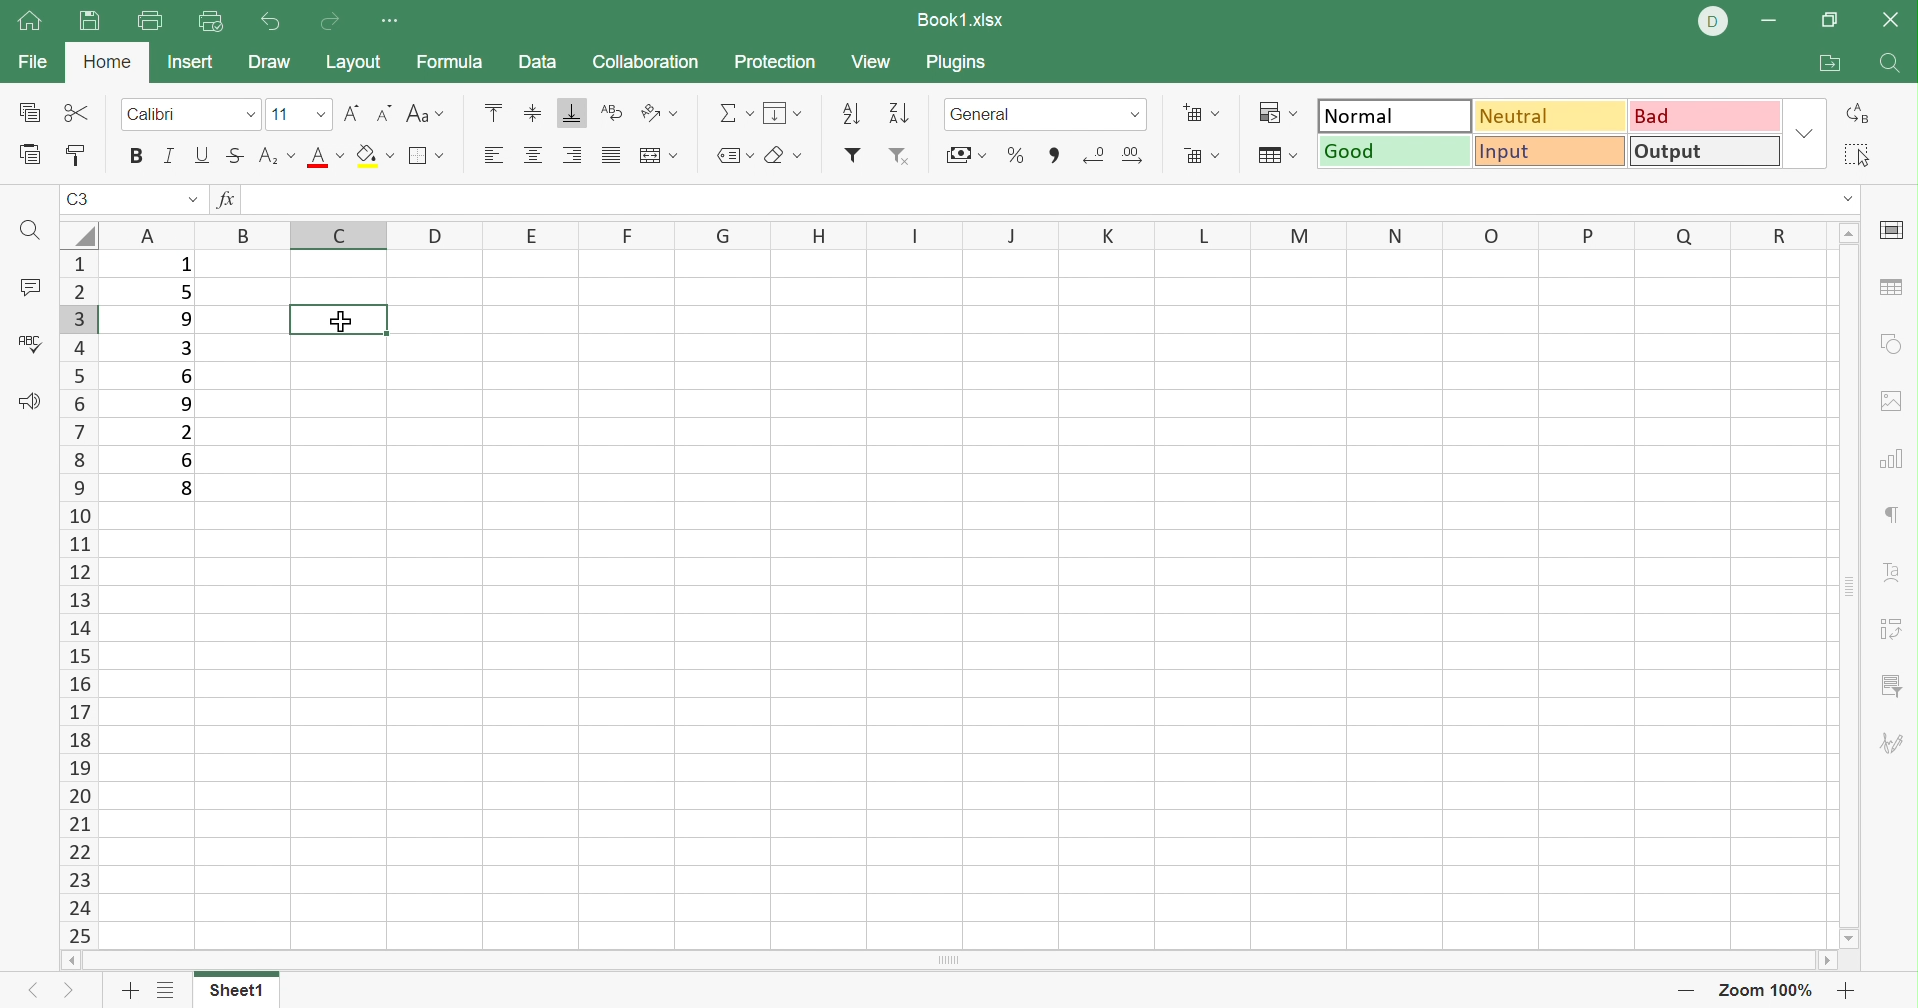 The height and width of the screenshot is (1008, 1918). I want to click on Shape settings, so click(1895, 343).